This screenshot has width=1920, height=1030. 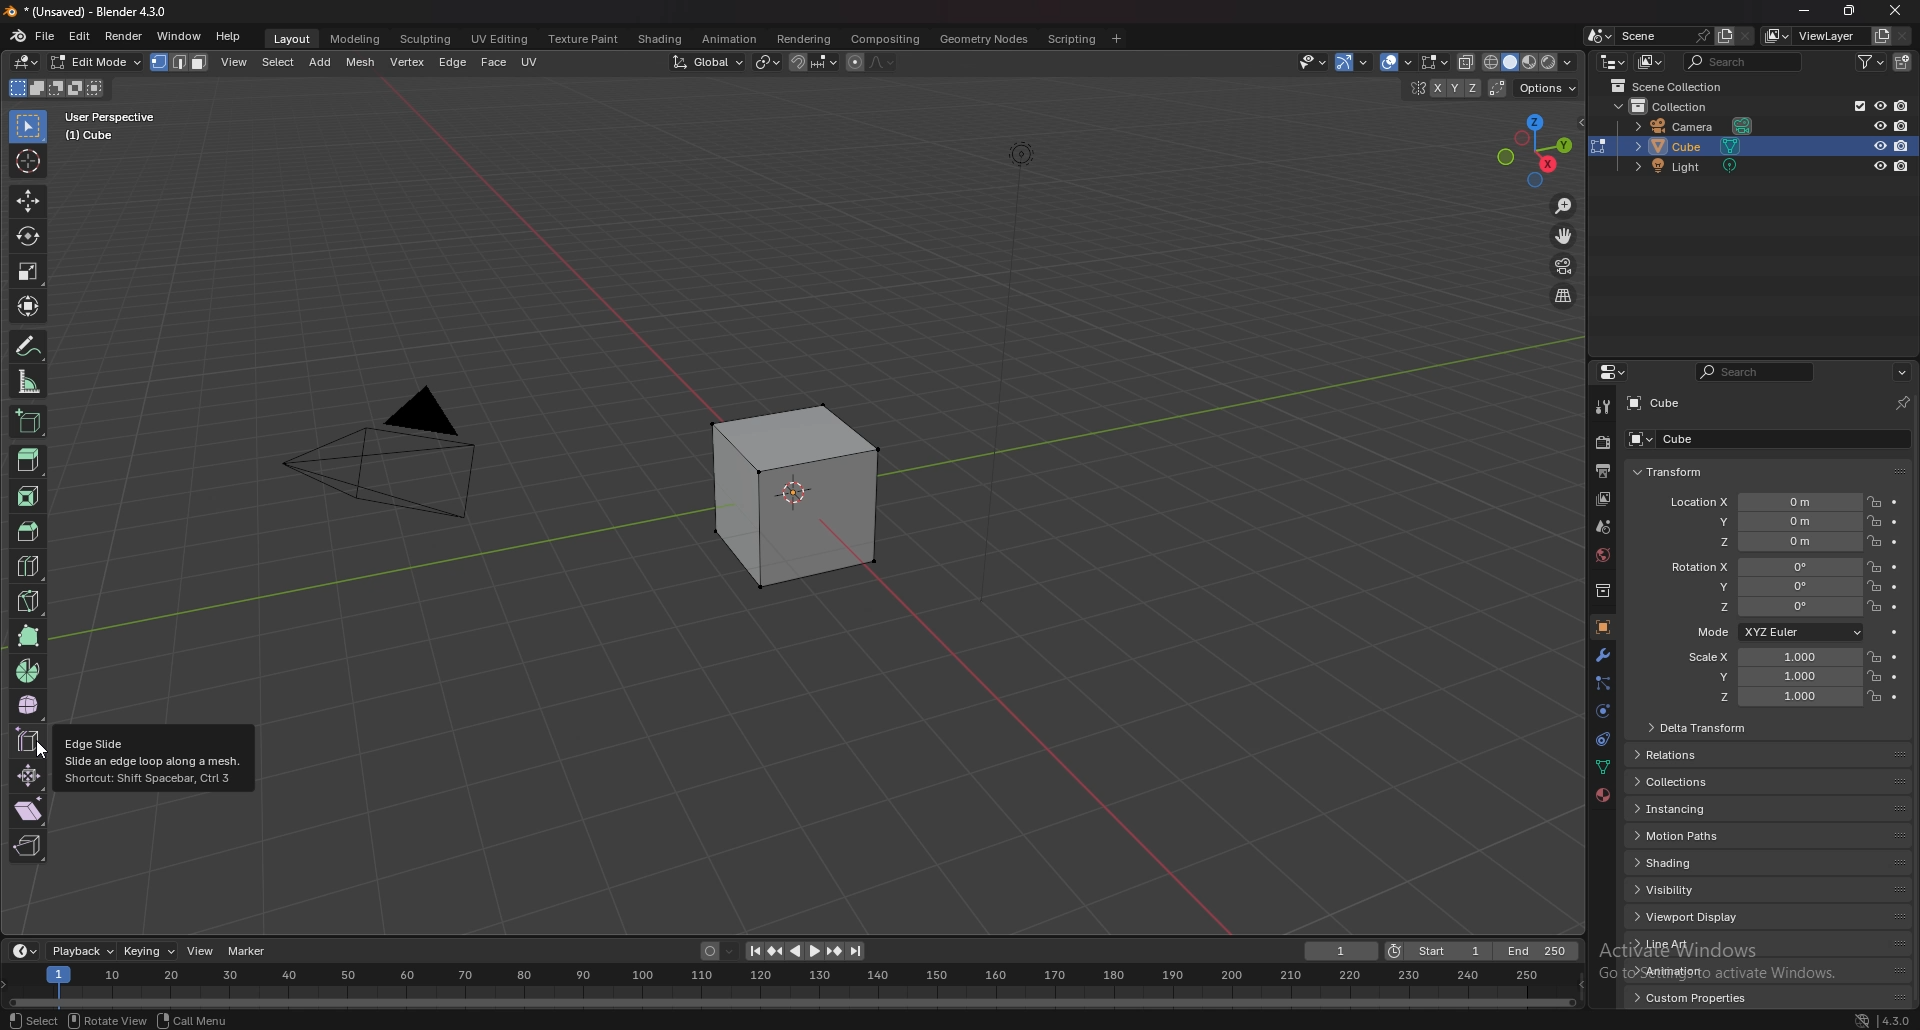 I want to click on relations, so click(x=1682, y=756).